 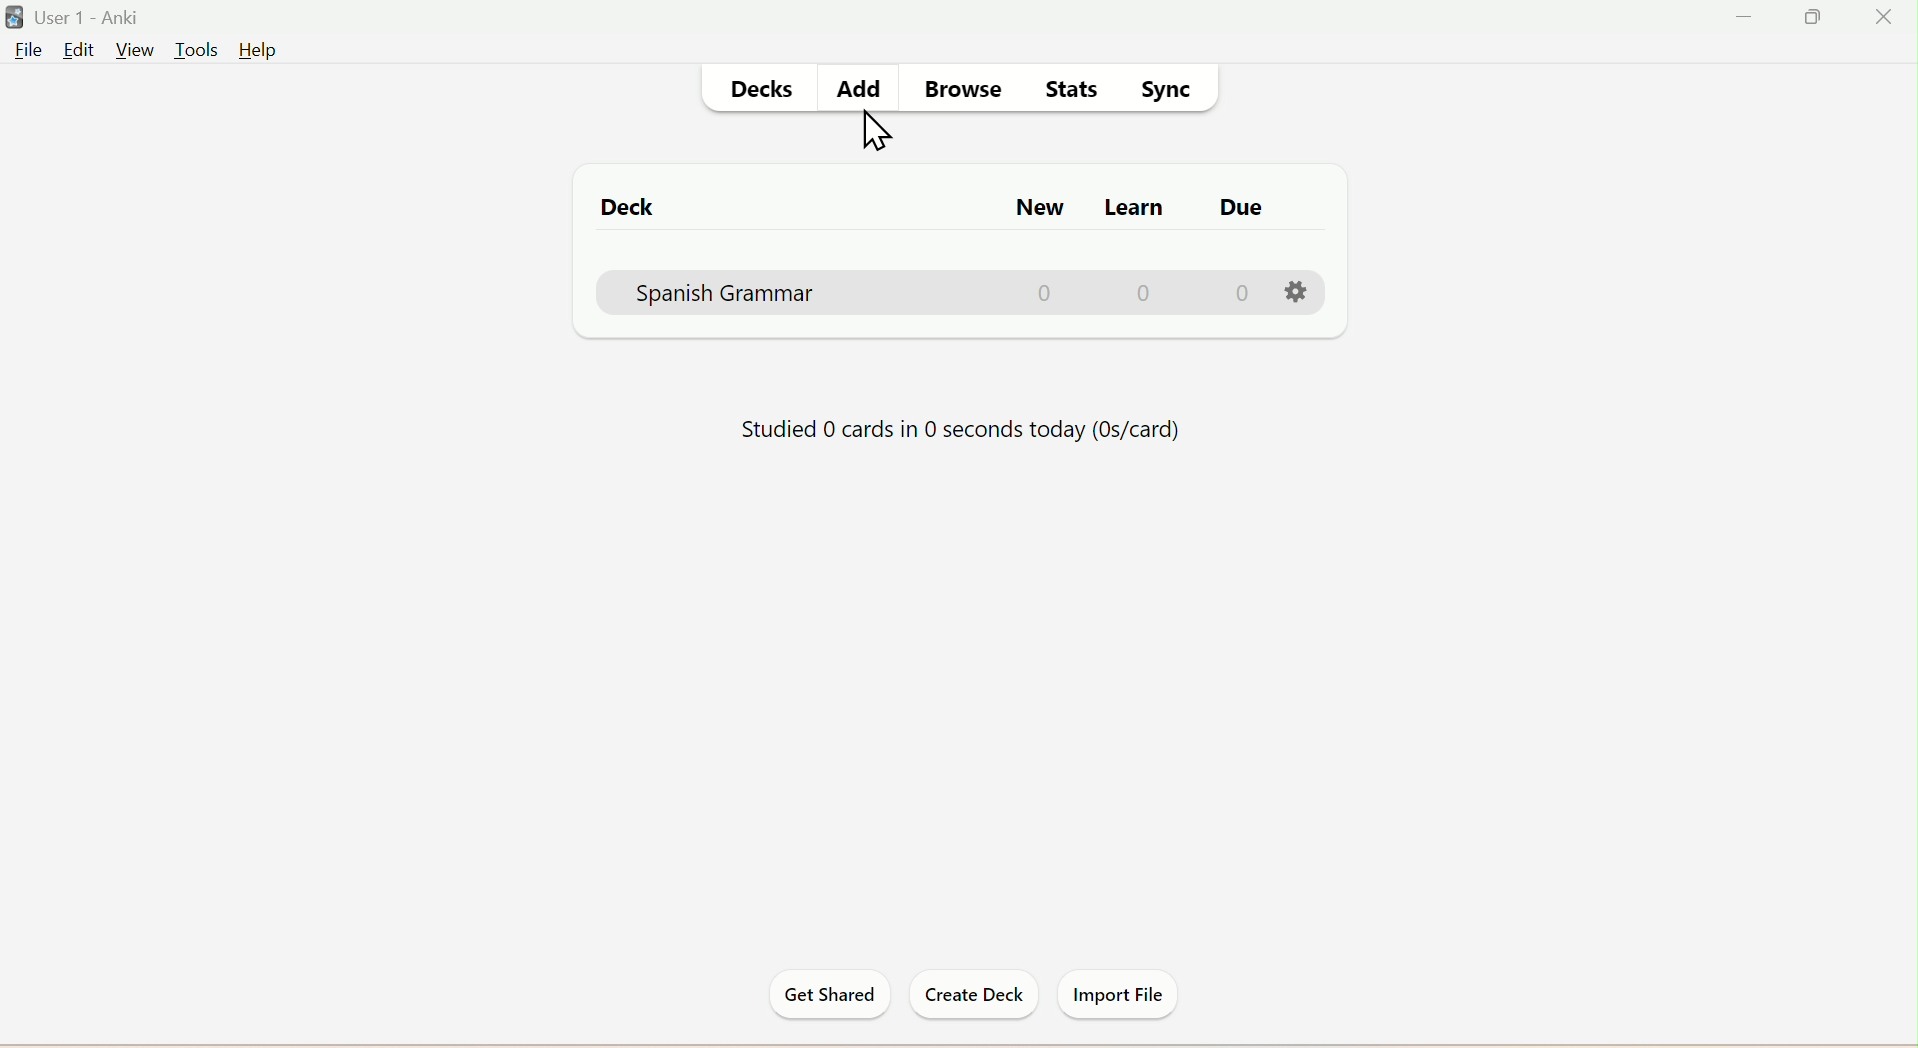 What do you see at coordinates (761, 88) in the screenshot?
I see `Decks` at bounding box center [761, 88].